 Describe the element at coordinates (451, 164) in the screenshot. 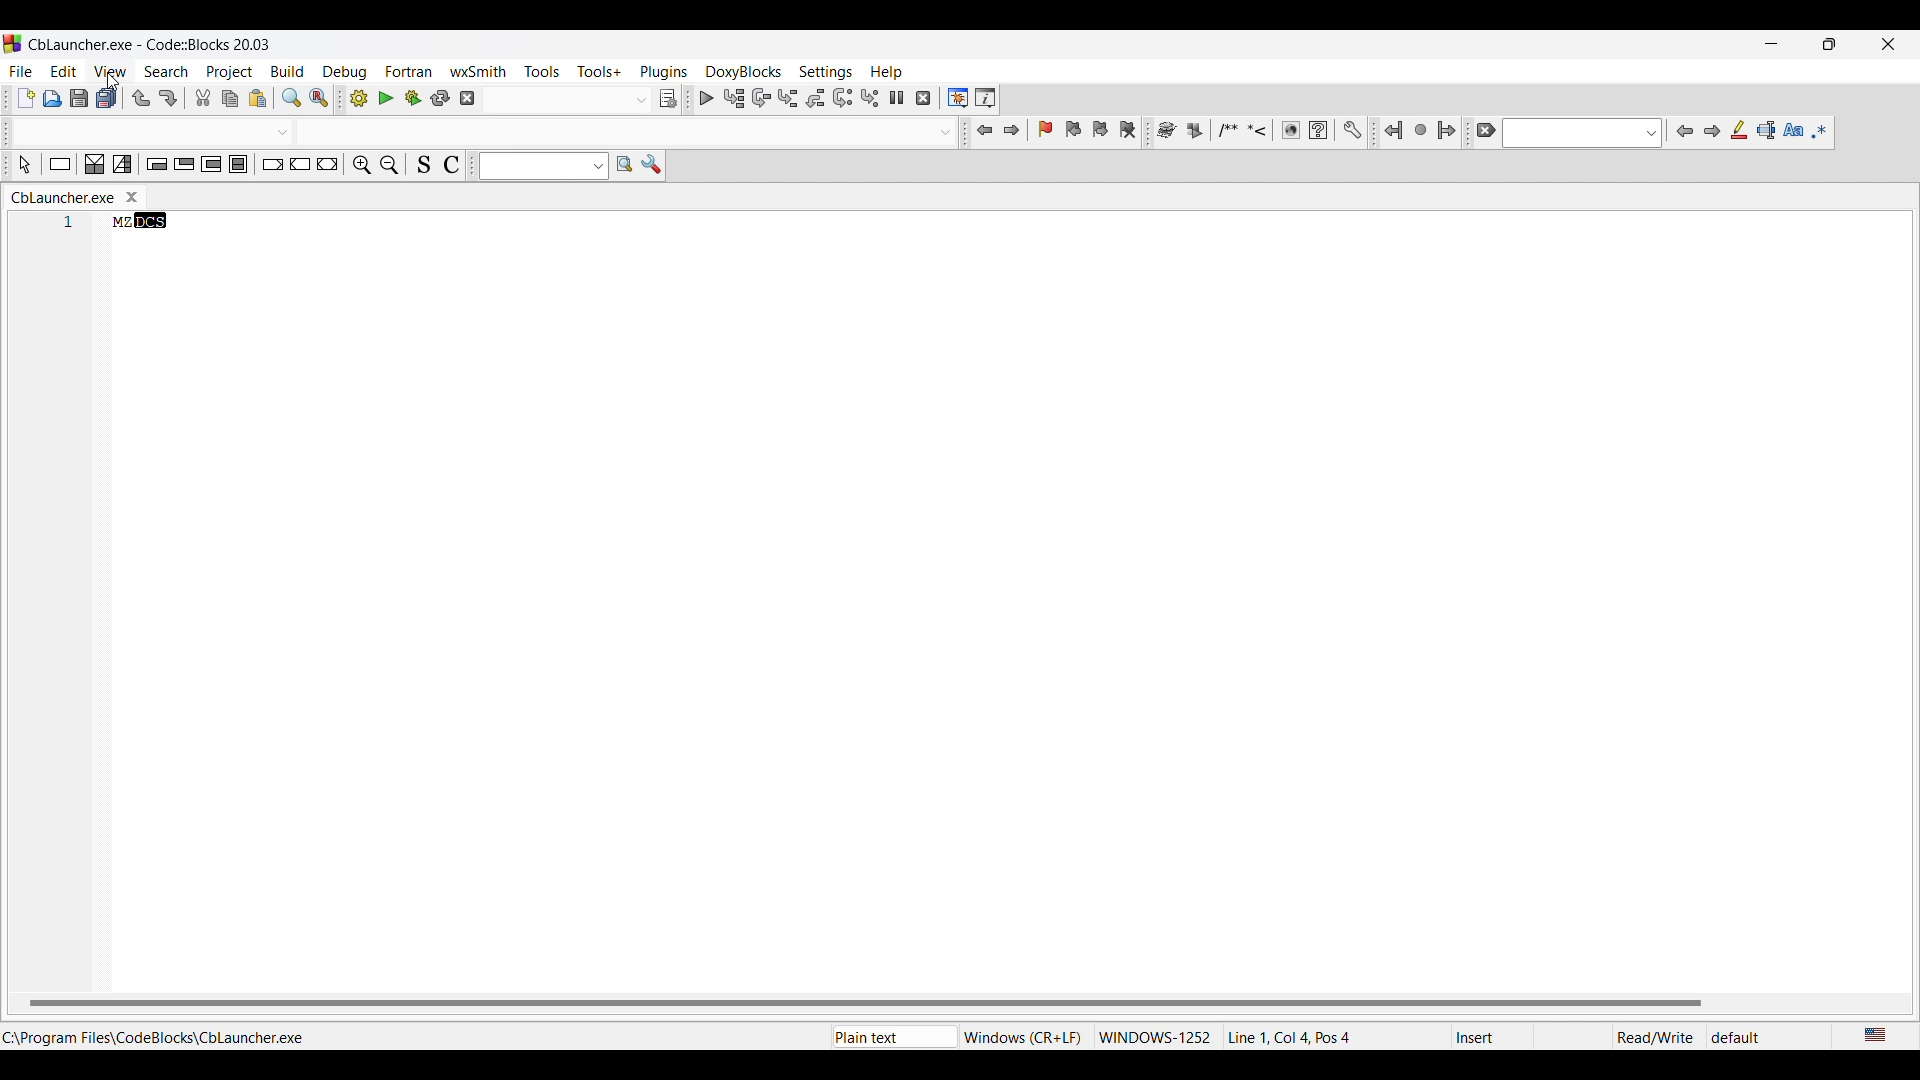

I see `Toggle comments` at that location.